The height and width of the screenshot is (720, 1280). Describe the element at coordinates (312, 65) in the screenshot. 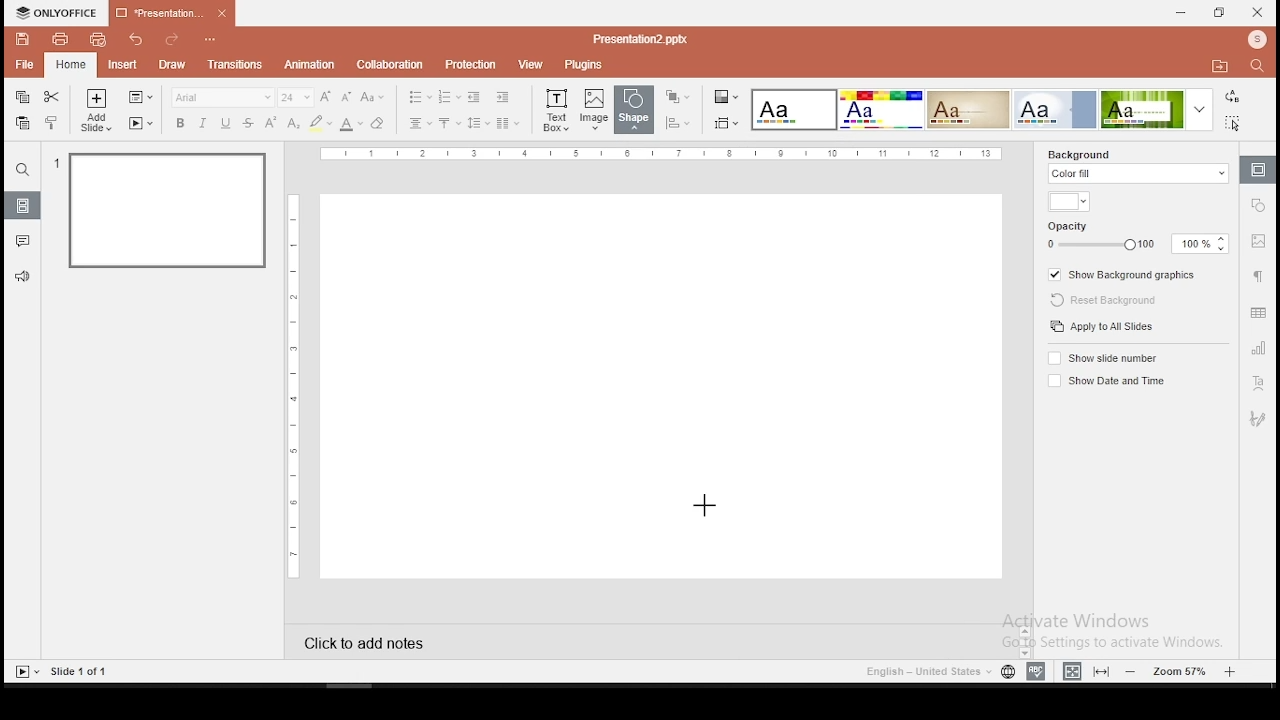

I see `animation` at that location.